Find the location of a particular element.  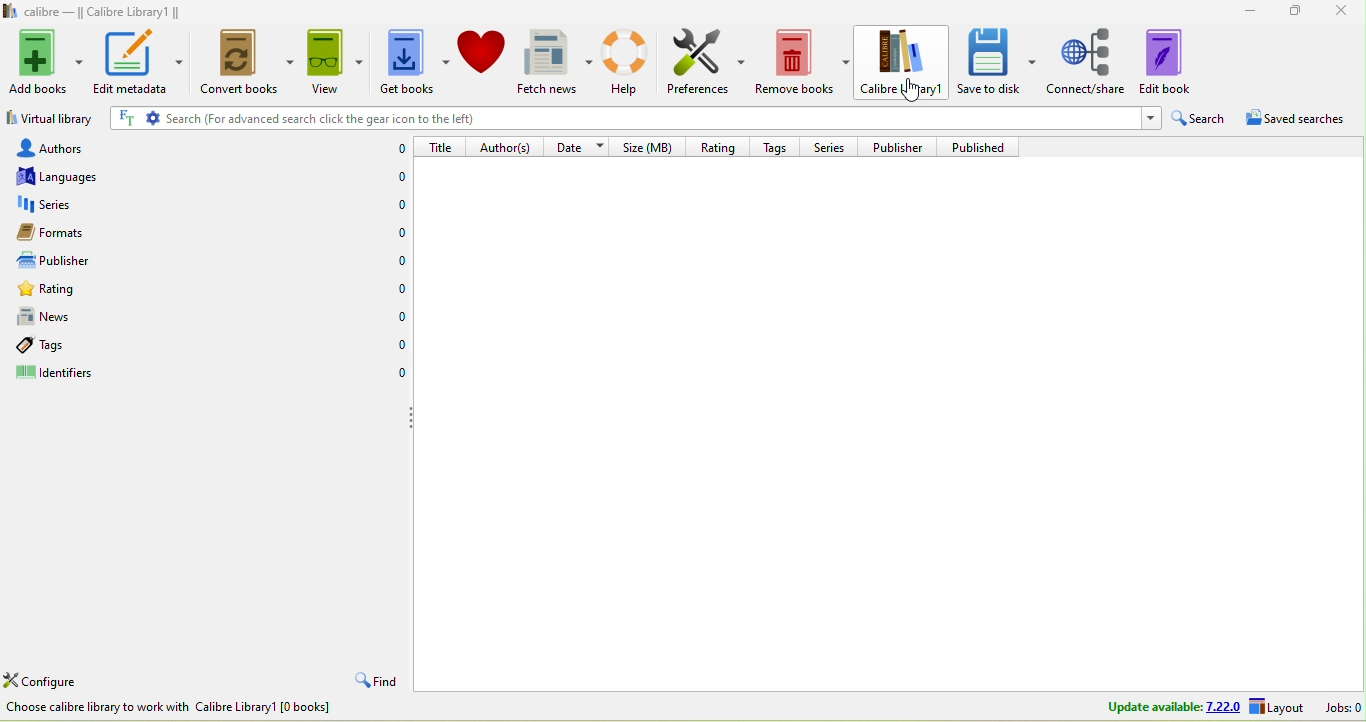

connect/share is located at coordinates (1087, 60).